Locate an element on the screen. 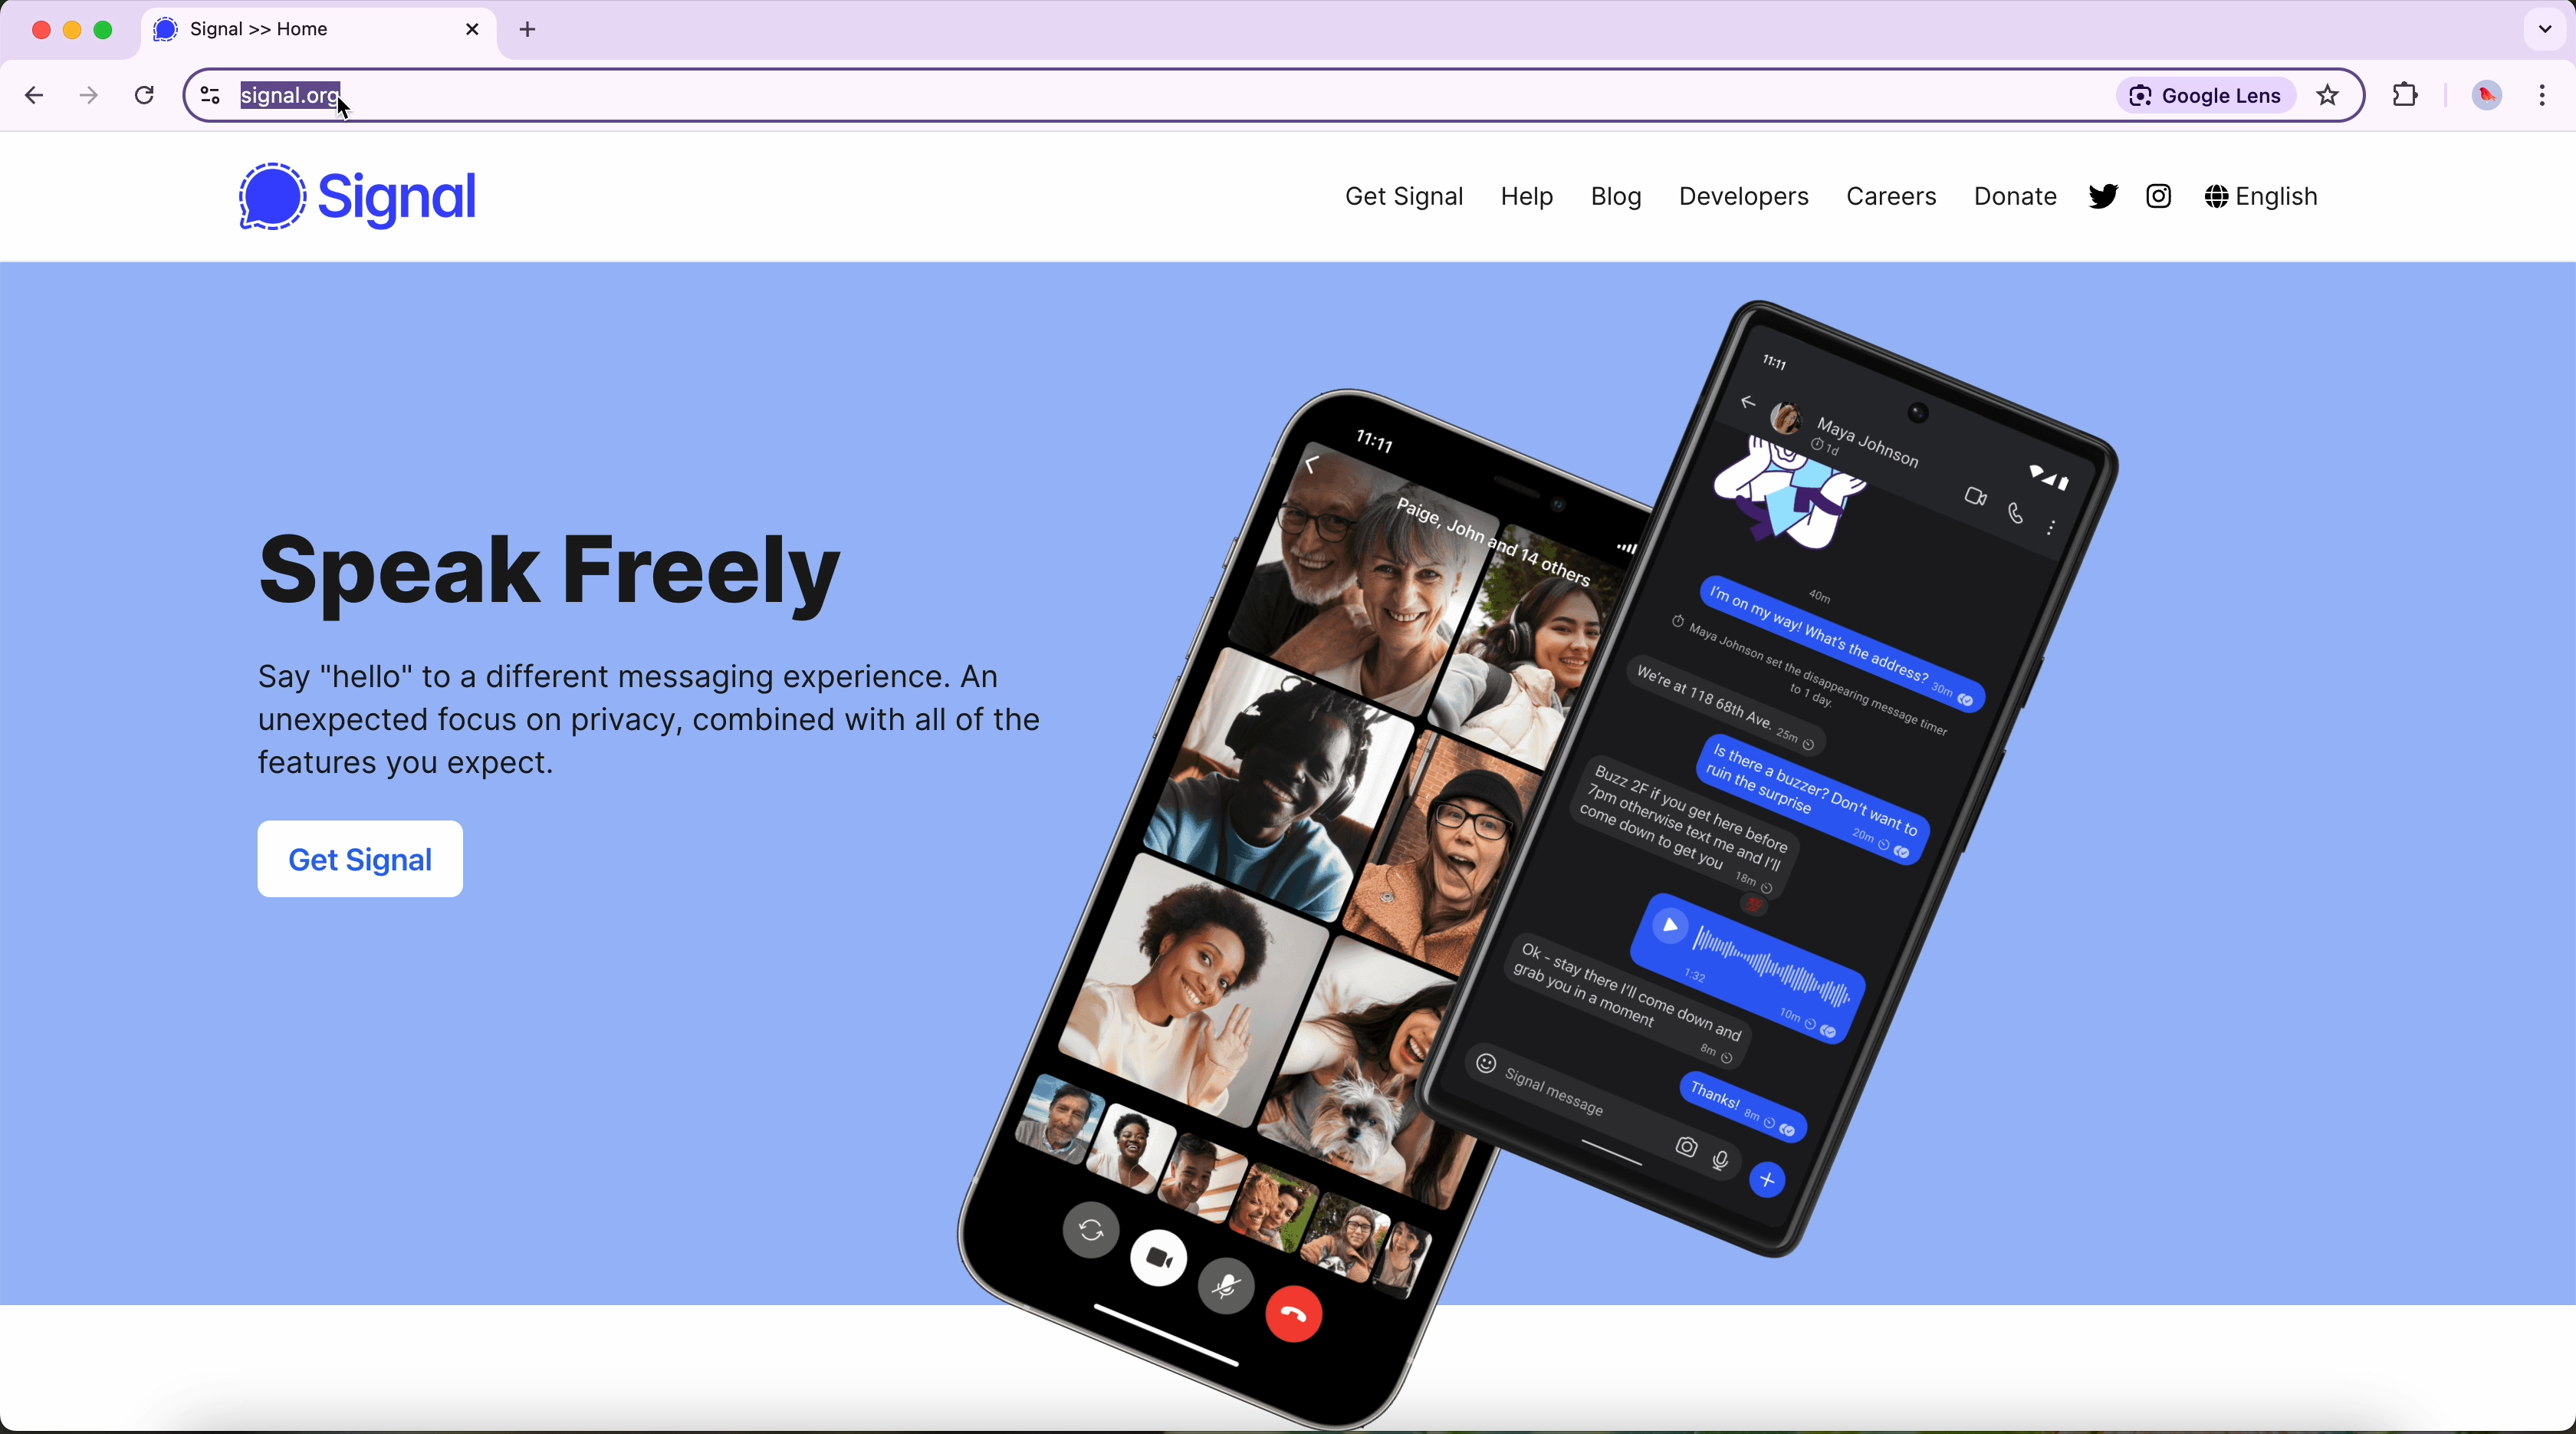 This screenshot has width=2576, height=1434. customize and control Google Chrome is located at coordinates (2544, 96).